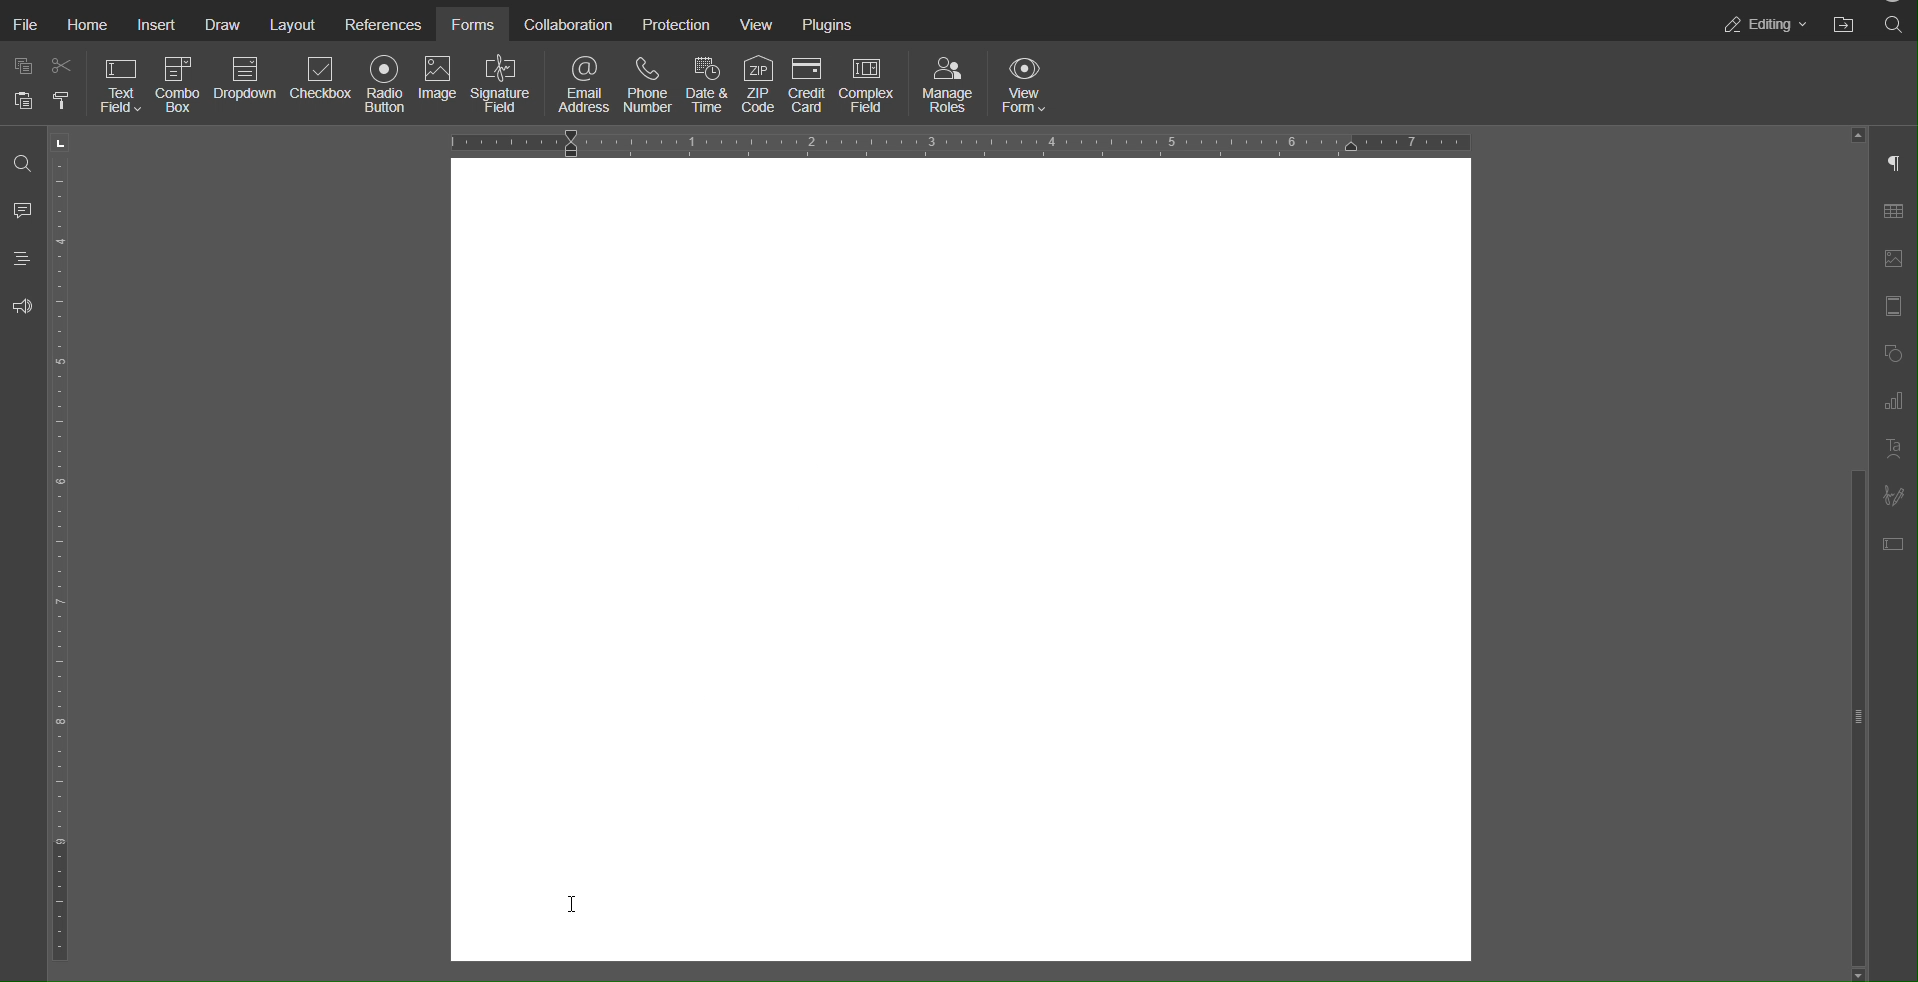 The image size is (1918, 982). What do you see at coordinates (1893, 401) in the screenshot?
I see `Graph Settings` at bounding box center [1893, 401].